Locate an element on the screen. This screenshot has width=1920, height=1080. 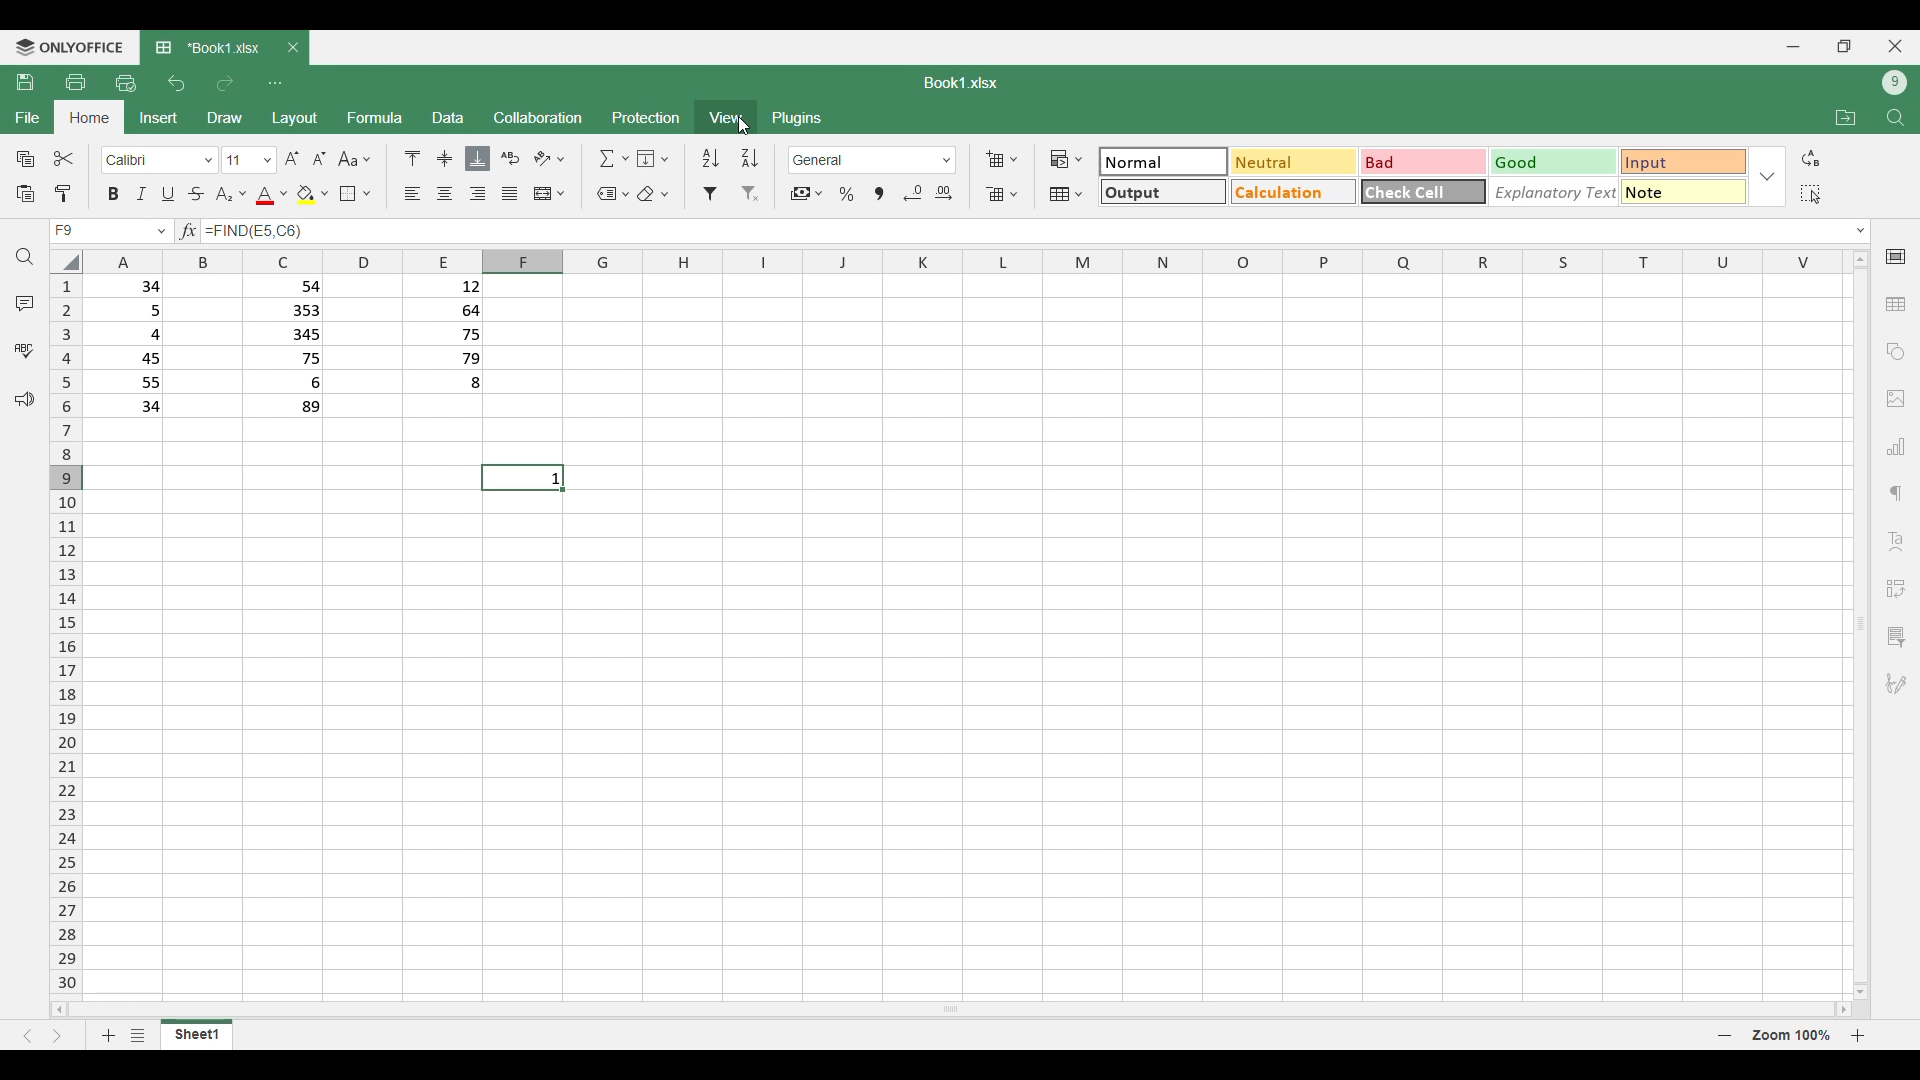
Erase options is located at coordinates (653, 193).